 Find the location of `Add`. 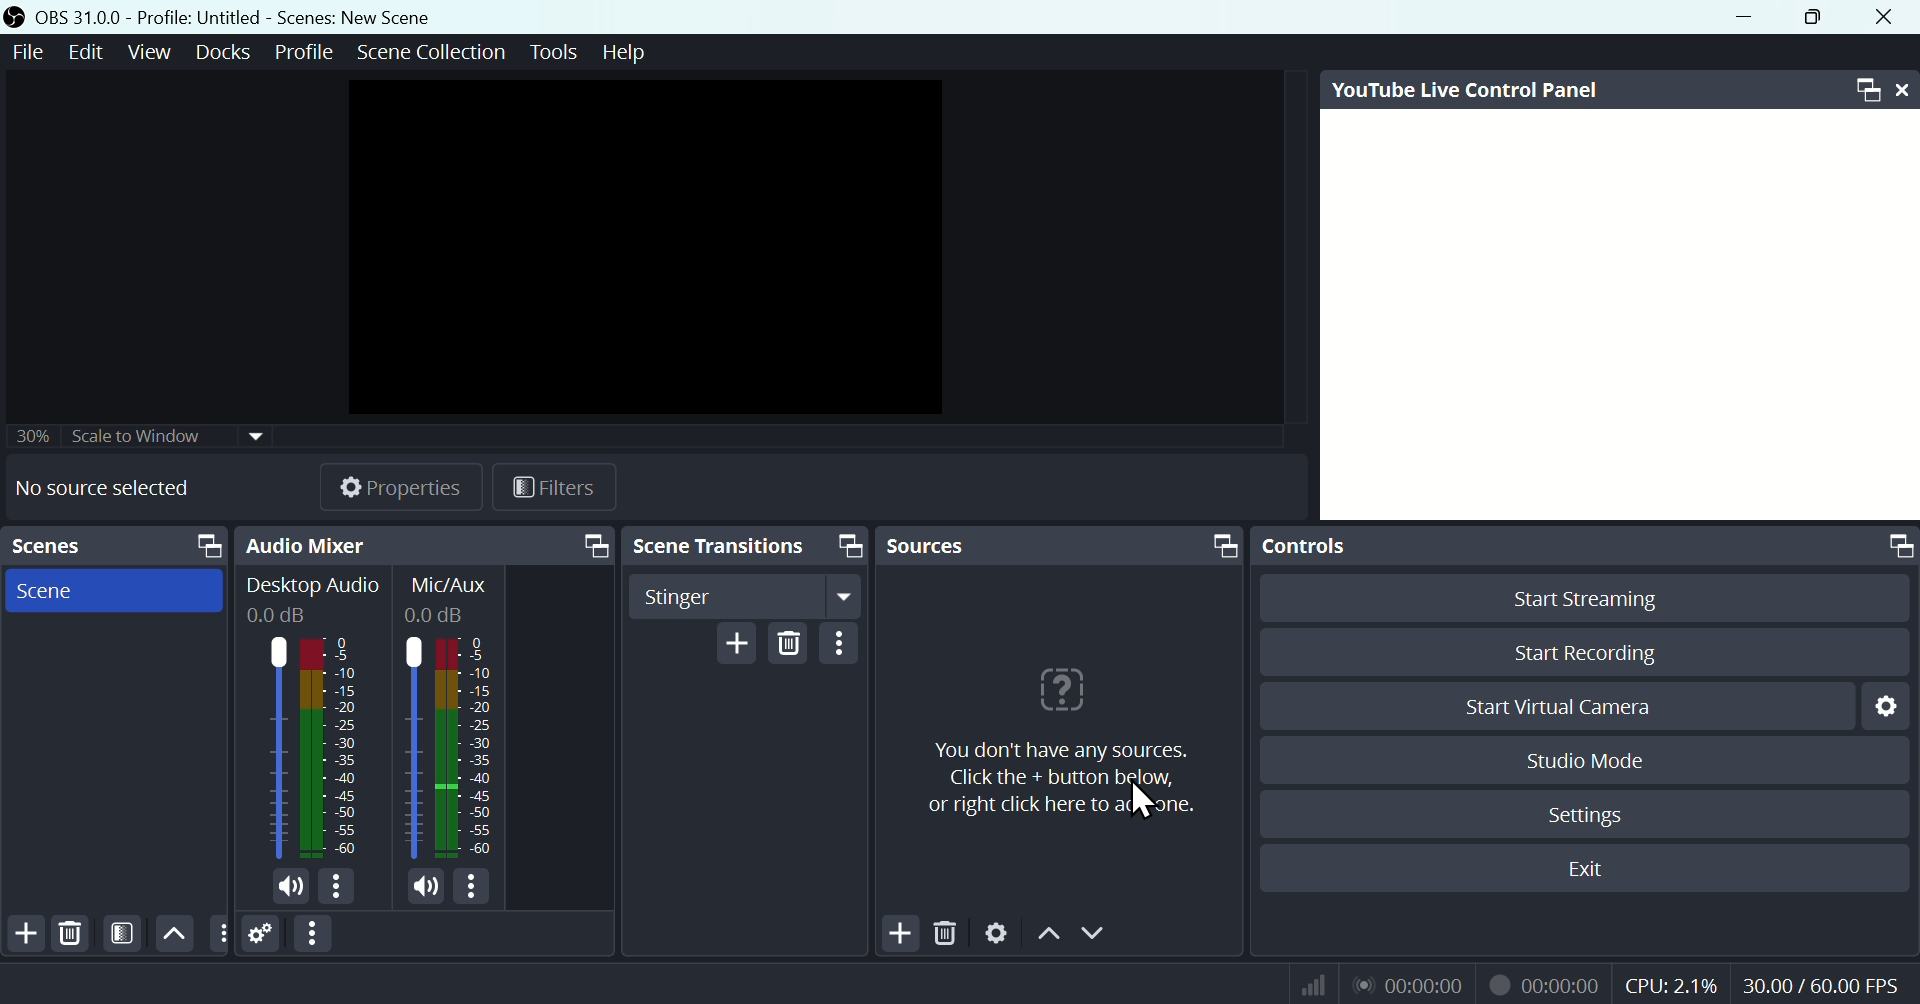

Add is located at coordinates (898, 931).